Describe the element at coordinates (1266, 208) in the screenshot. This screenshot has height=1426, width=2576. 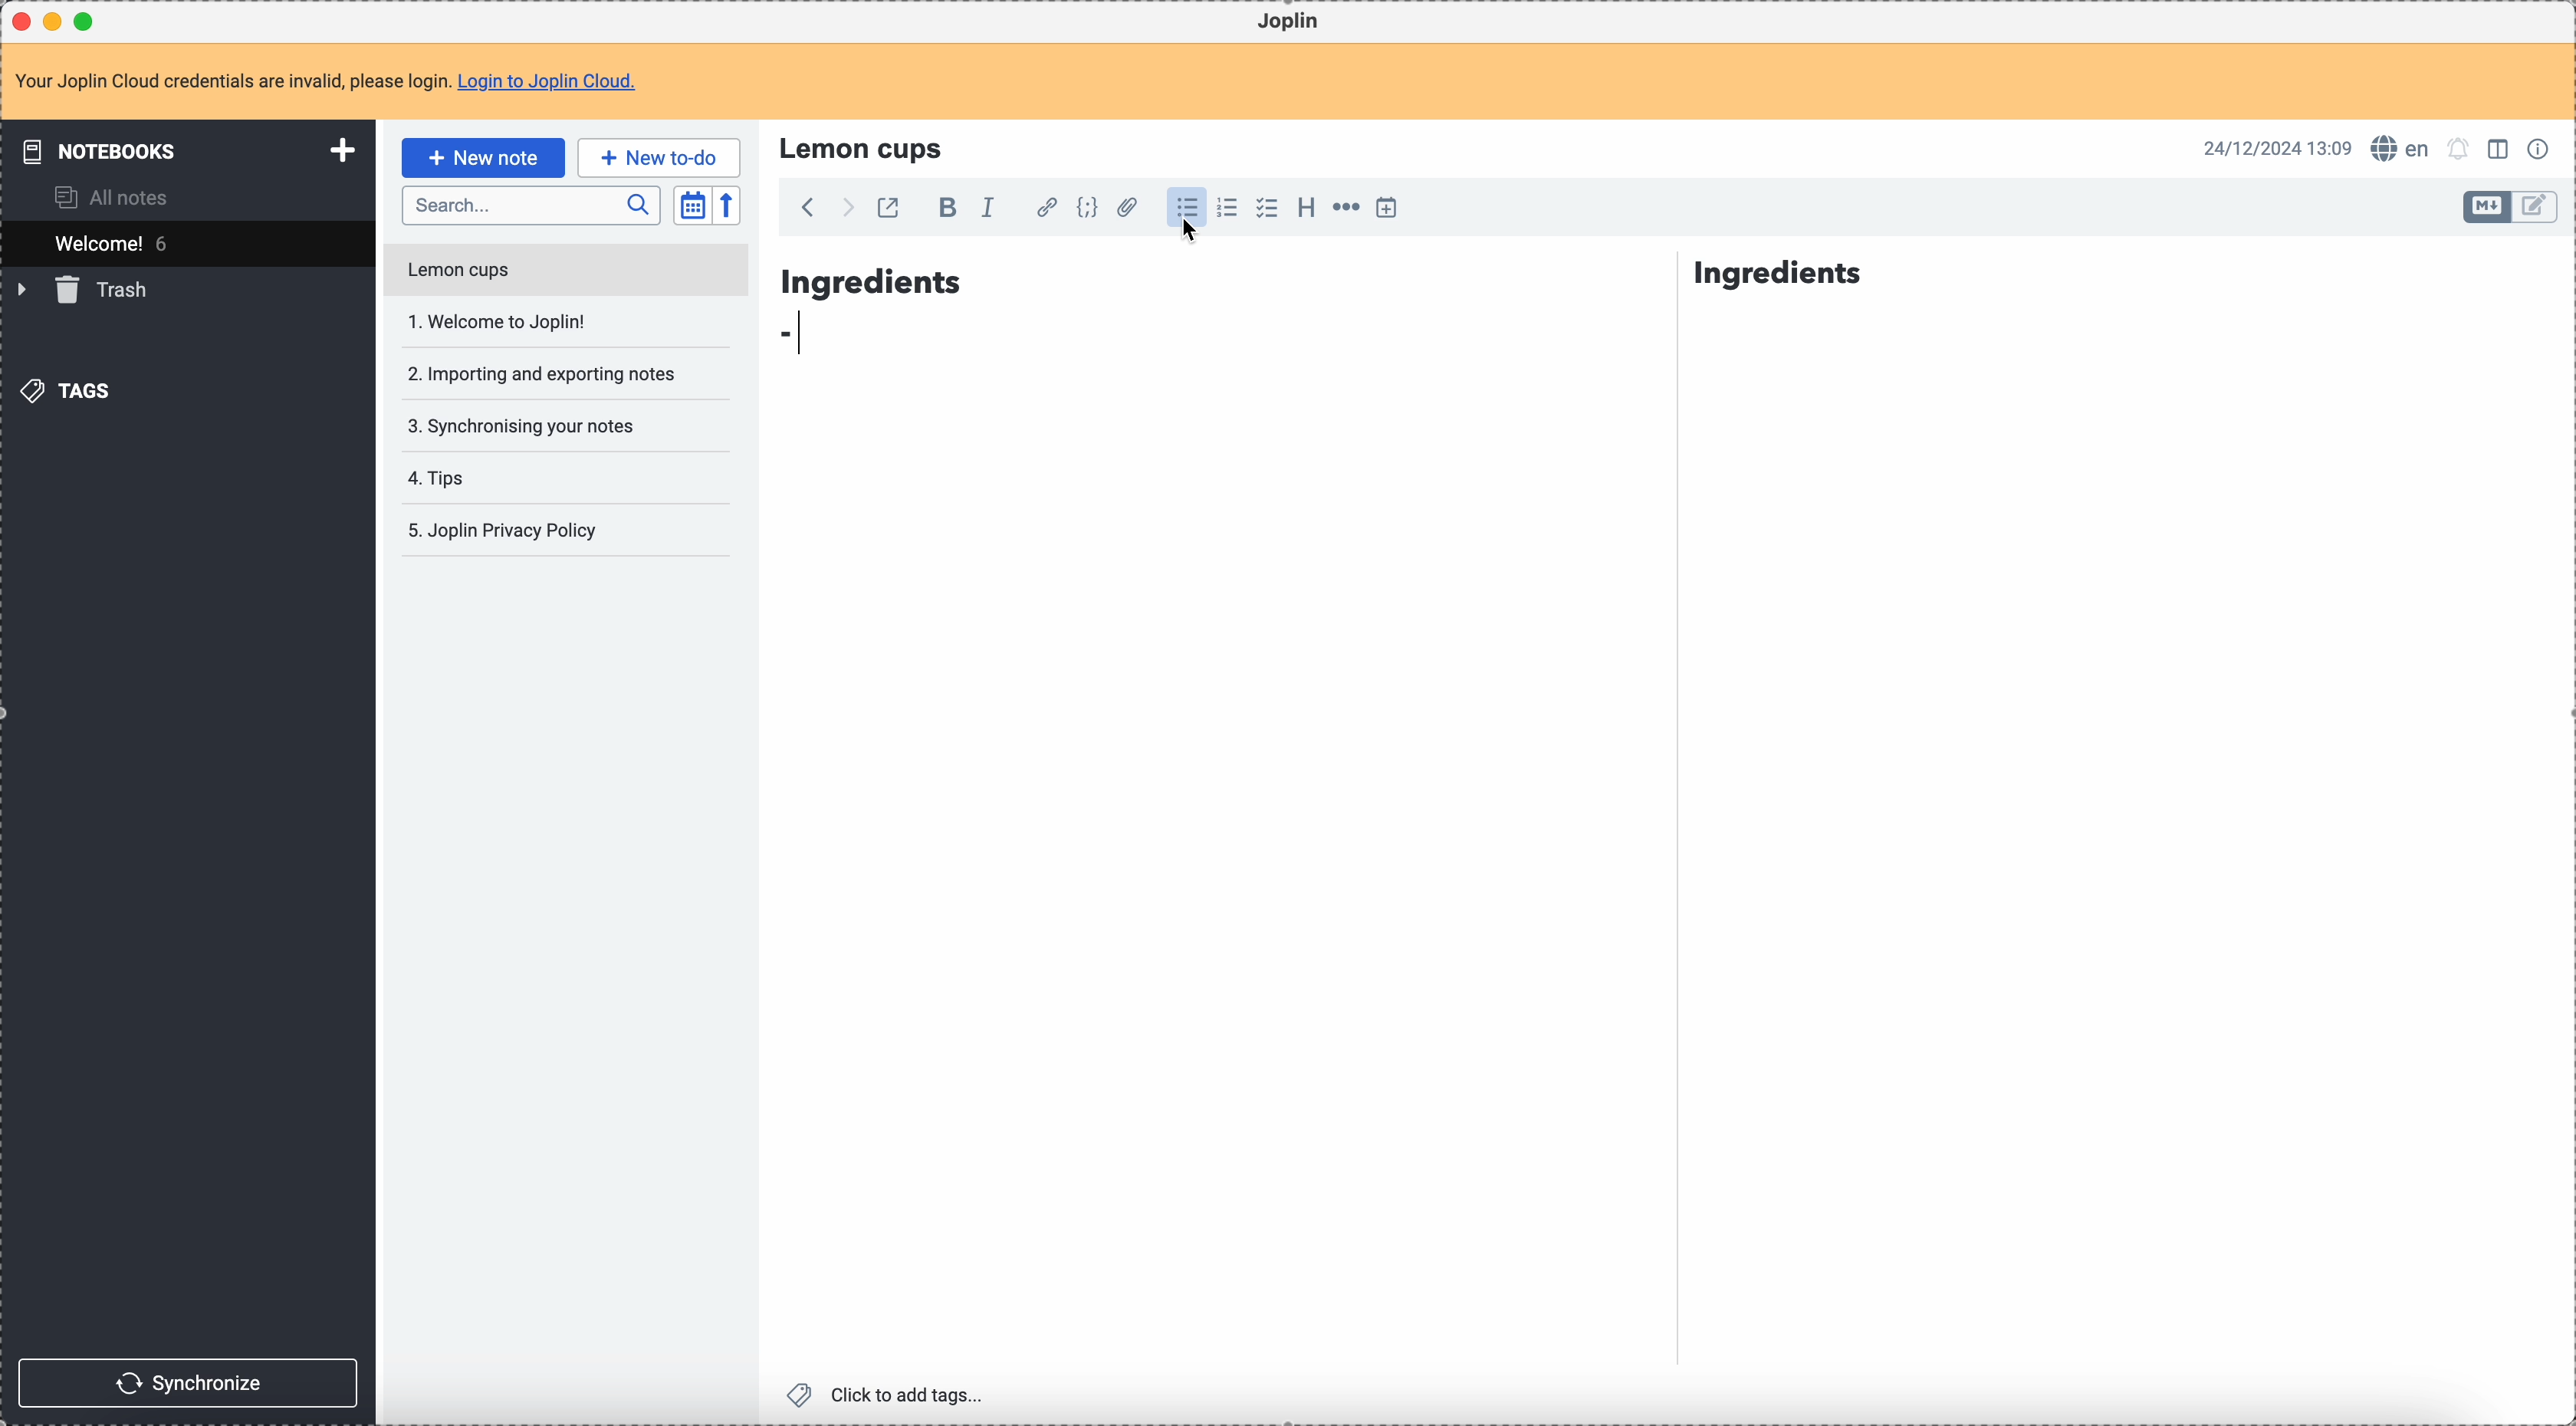
I see `check list` at that location.